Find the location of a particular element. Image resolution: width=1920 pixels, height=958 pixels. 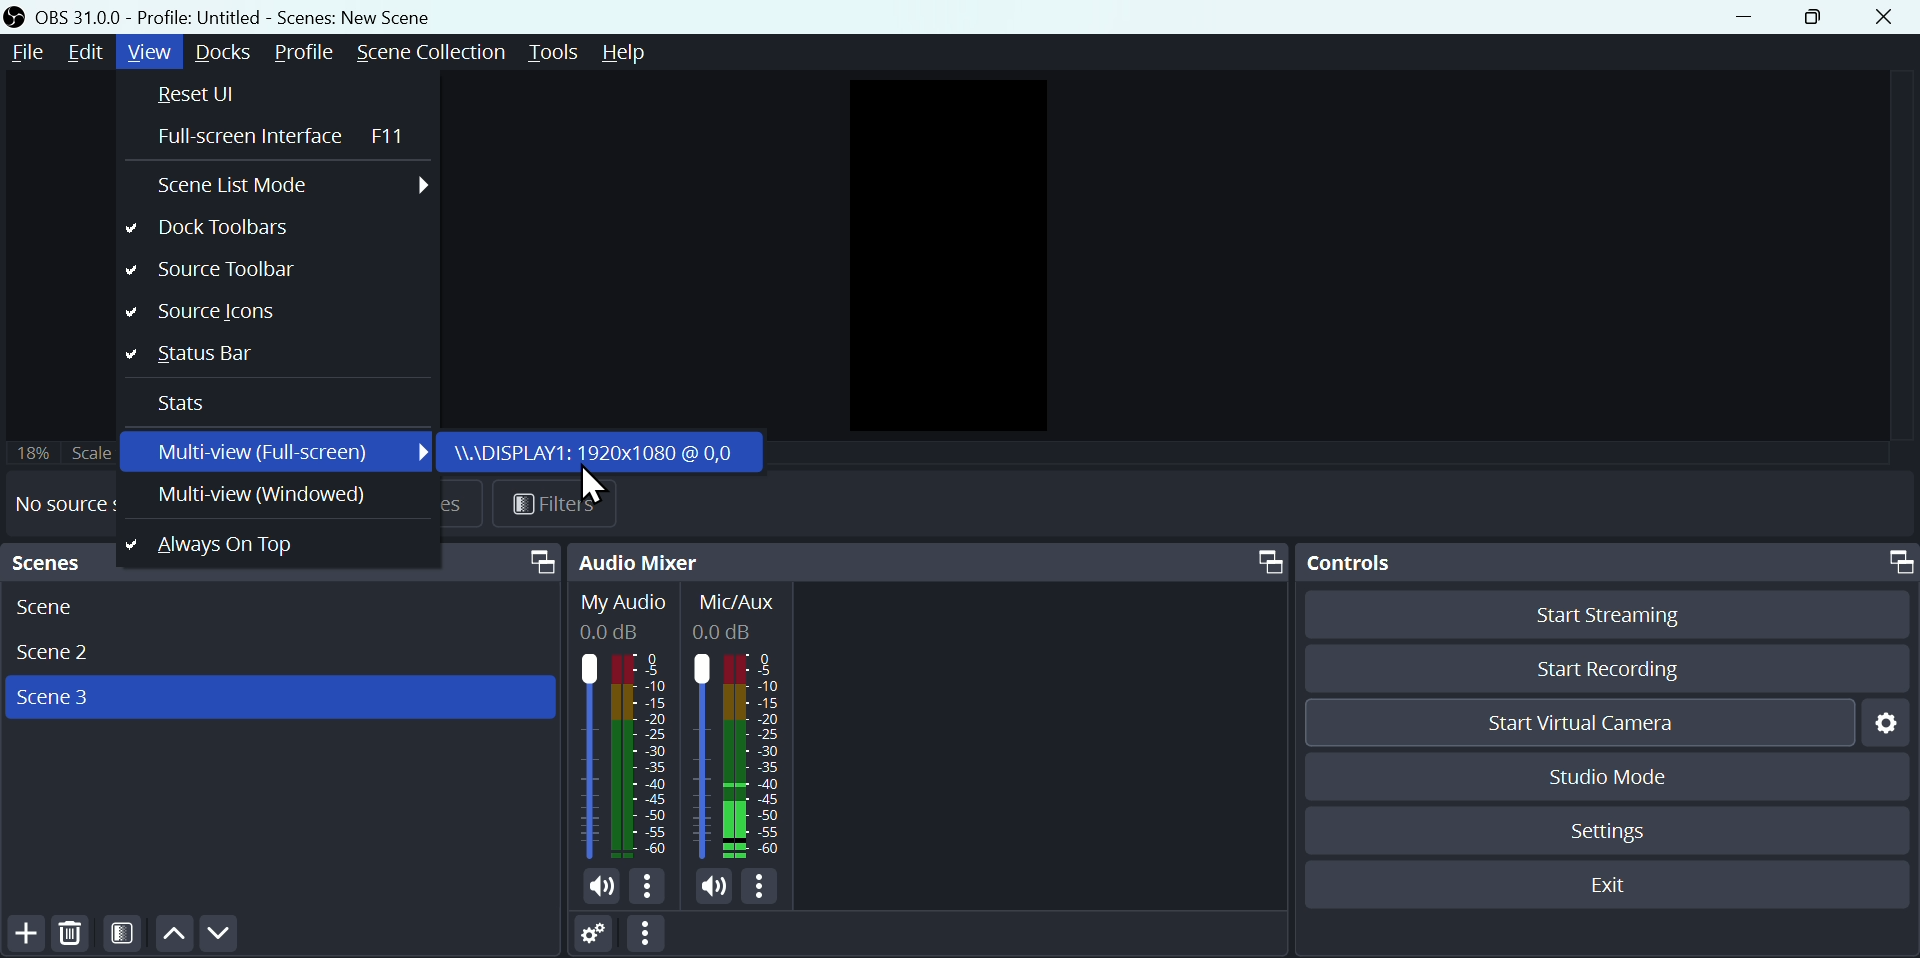

Help is located at coordinates (637, 53).